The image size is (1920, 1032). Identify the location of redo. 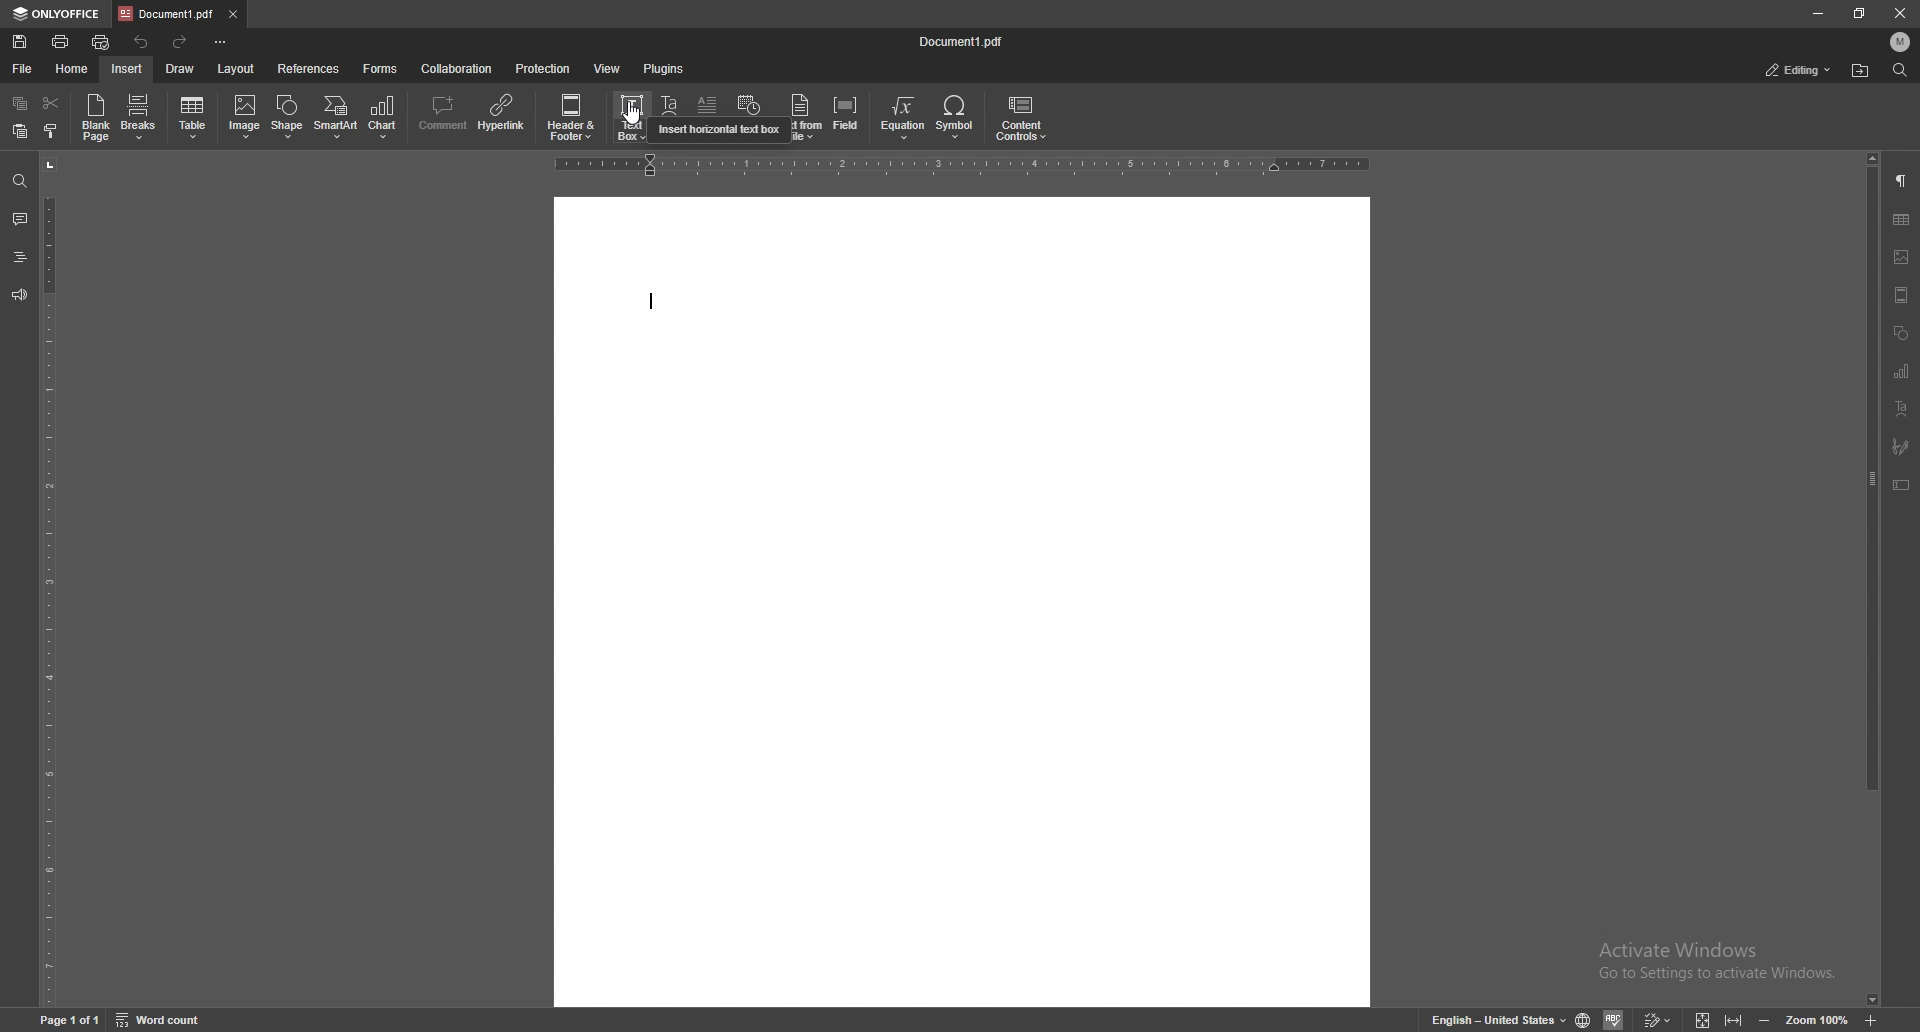
(183, 43).